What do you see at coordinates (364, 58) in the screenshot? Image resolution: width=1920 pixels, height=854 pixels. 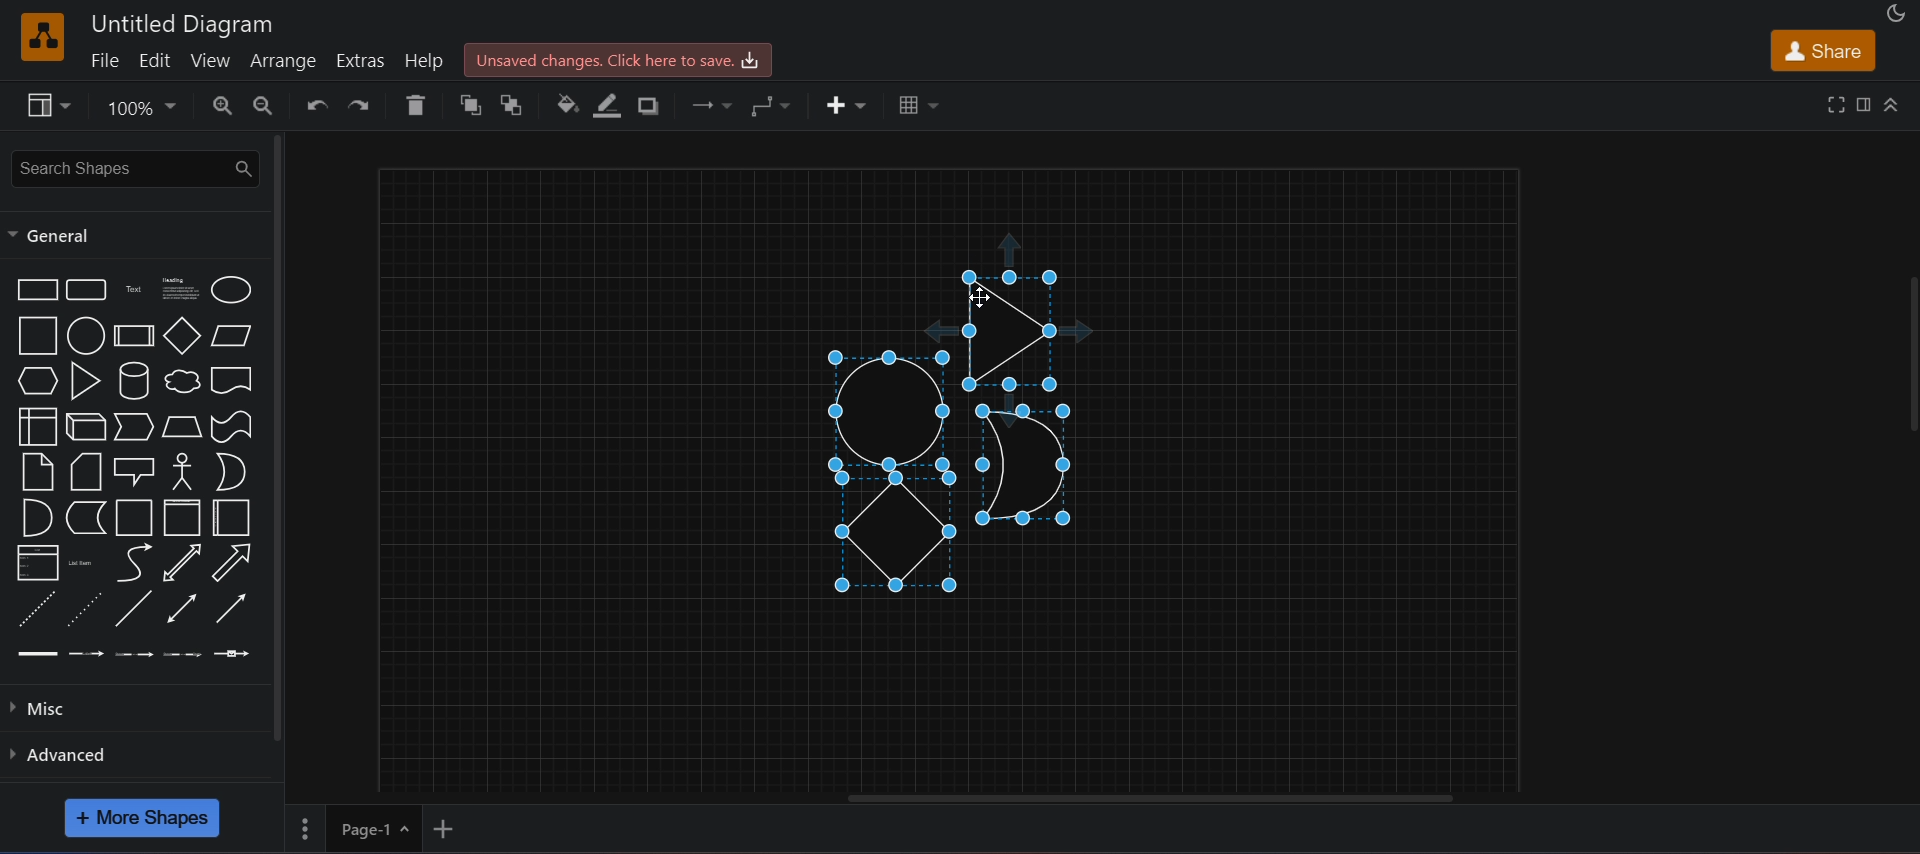 I see `extras` at bounding box center [364, 58].